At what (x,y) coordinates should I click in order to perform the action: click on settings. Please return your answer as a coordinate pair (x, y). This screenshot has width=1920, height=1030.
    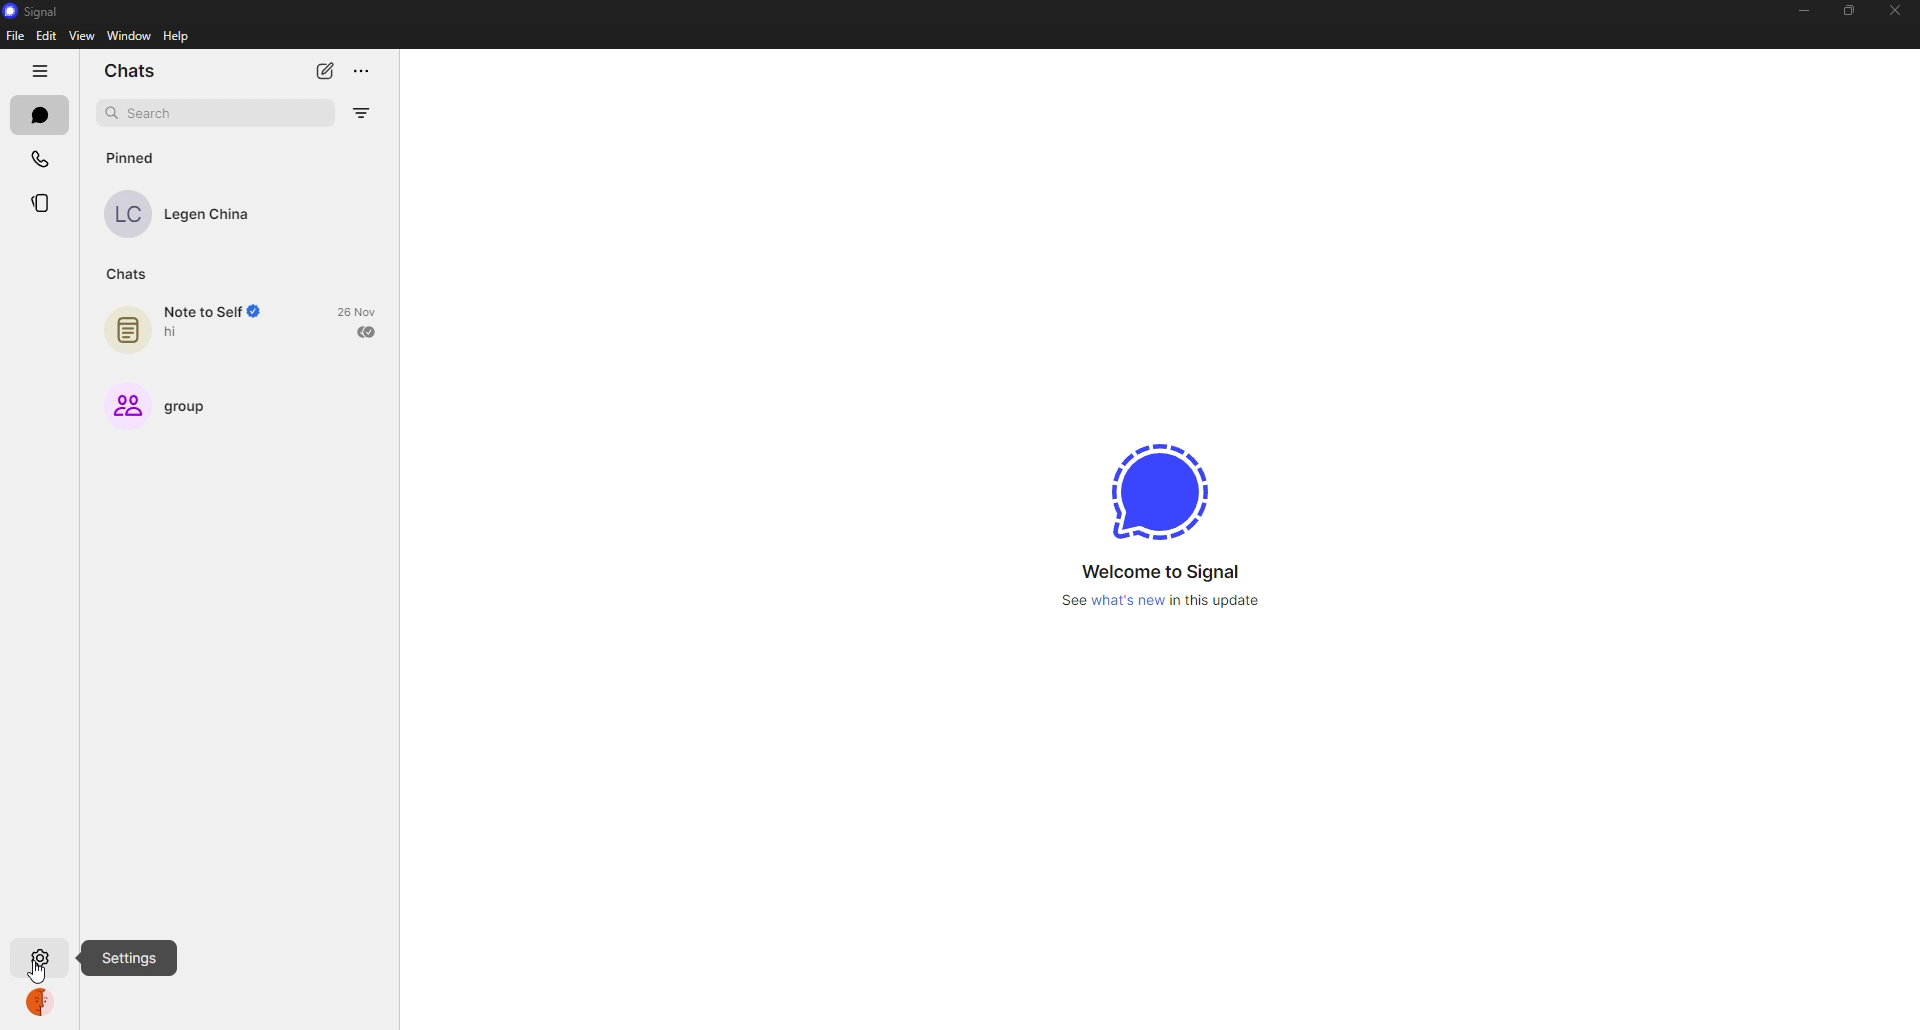
    Looking at the image, I should click on (40, 960).